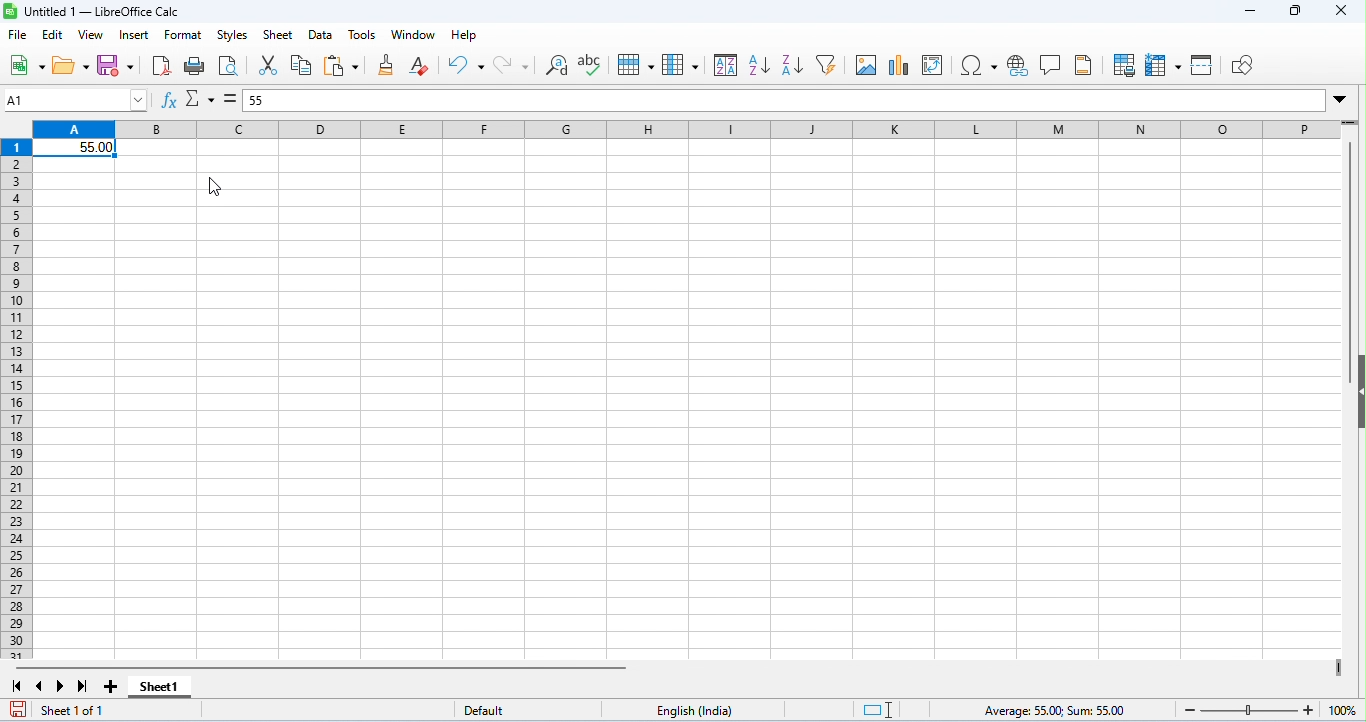 This screenshot has height=722, width=1366. I want to click on last sheet, so click(81, 686).